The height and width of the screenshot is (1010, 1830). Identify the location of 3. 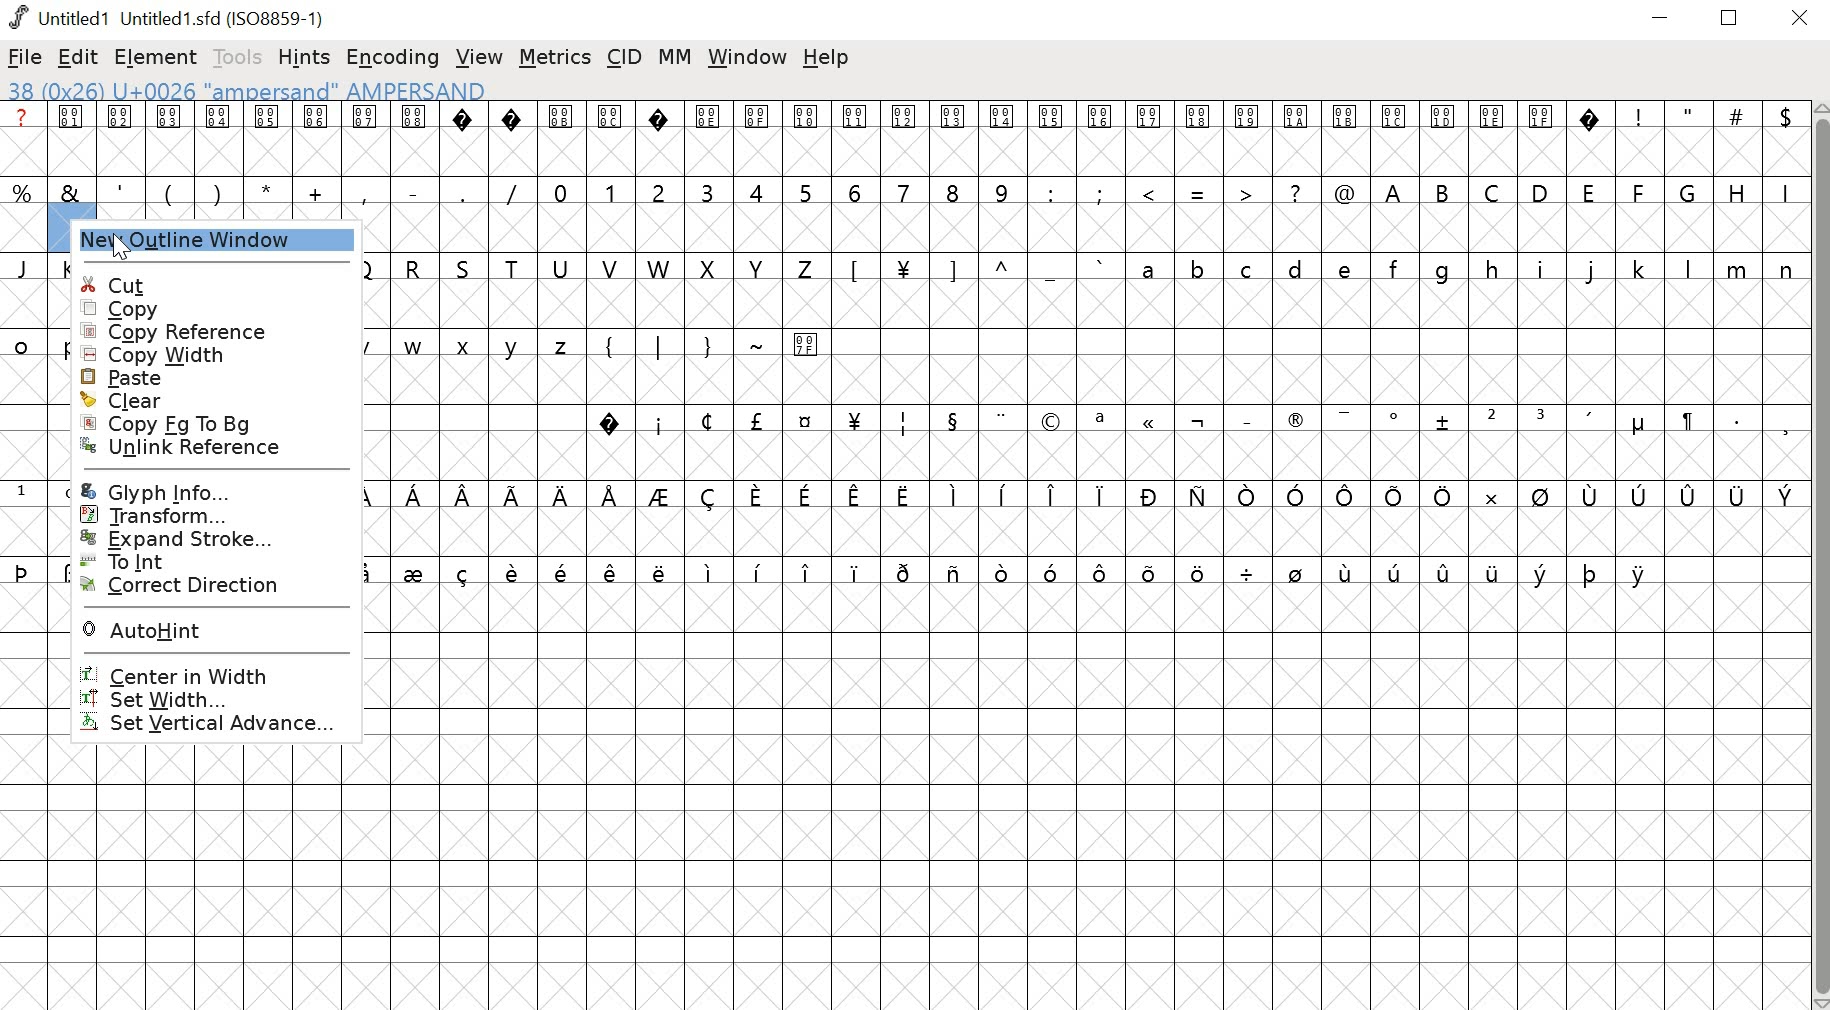
(708, 190).